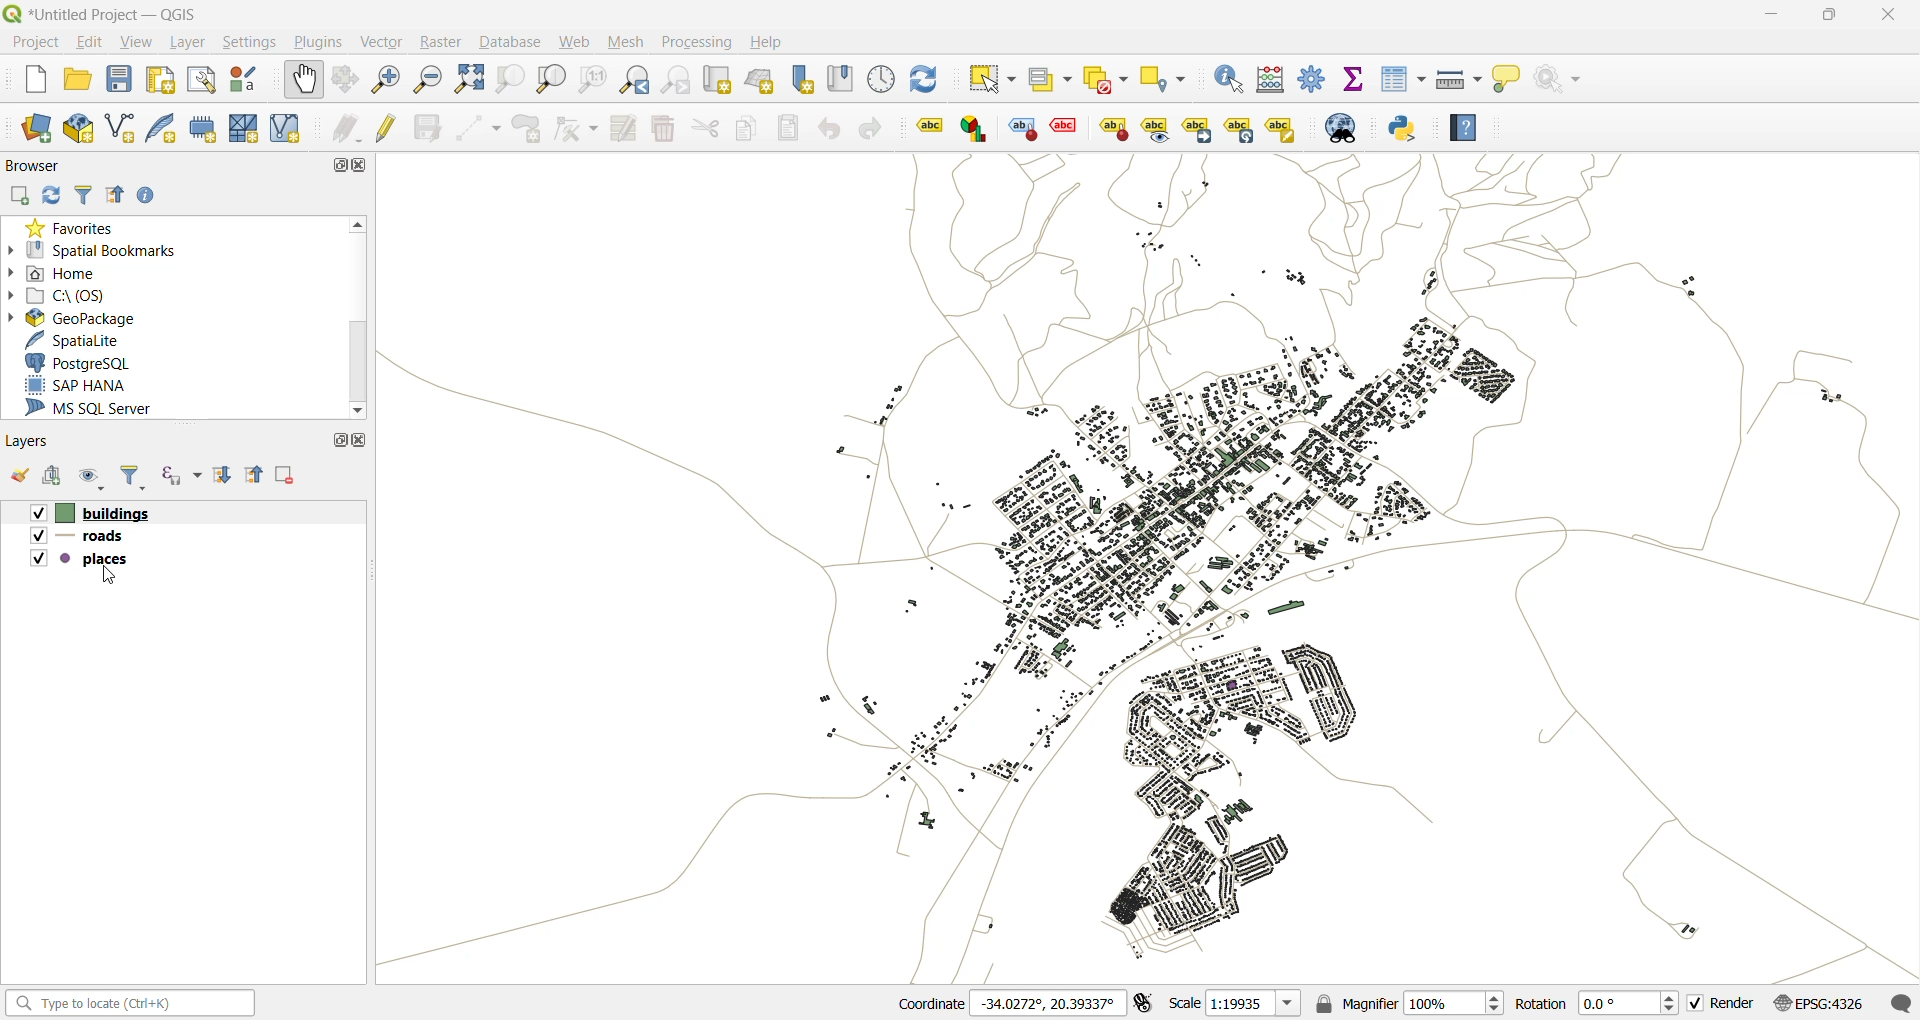 The image size is (1920, 1020). I want to click on save edits, so click(430, 128).